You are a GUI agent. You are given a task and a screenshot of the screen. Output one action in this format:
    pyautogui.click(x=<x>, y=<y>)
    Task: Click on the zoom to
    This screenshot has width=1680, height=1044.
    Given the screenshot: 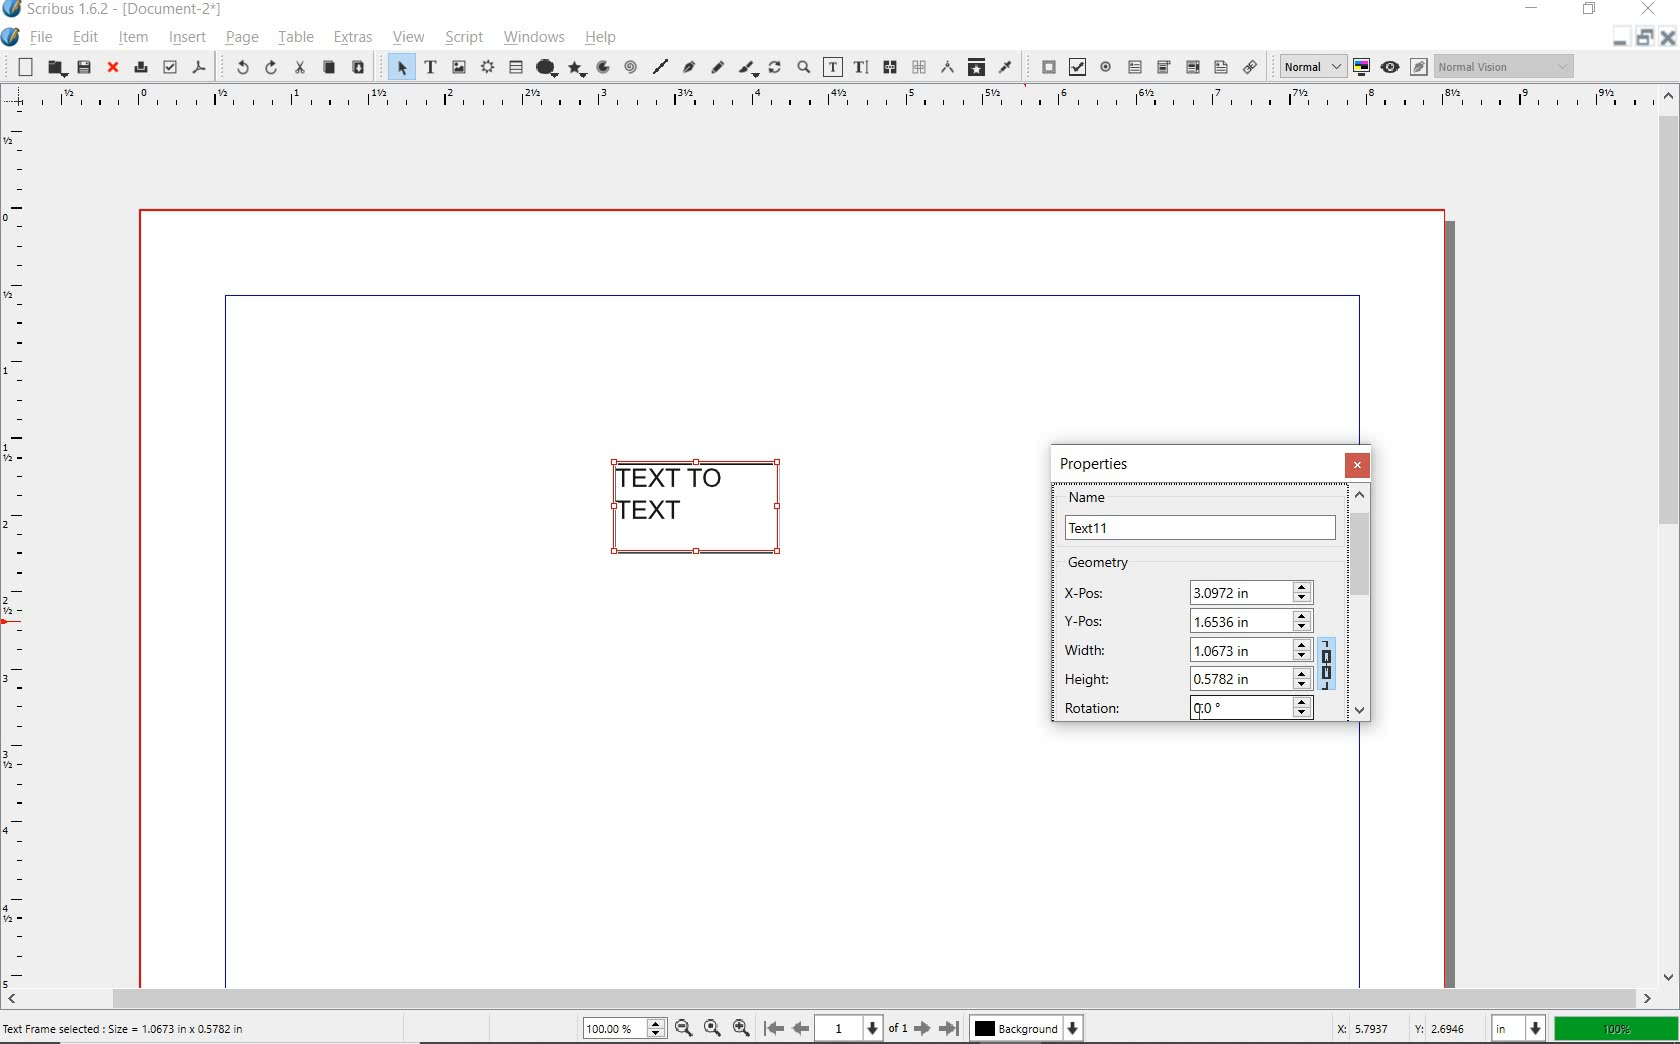 What is the action you would take?
    pyautogui.click(x=716, y=1028)
    